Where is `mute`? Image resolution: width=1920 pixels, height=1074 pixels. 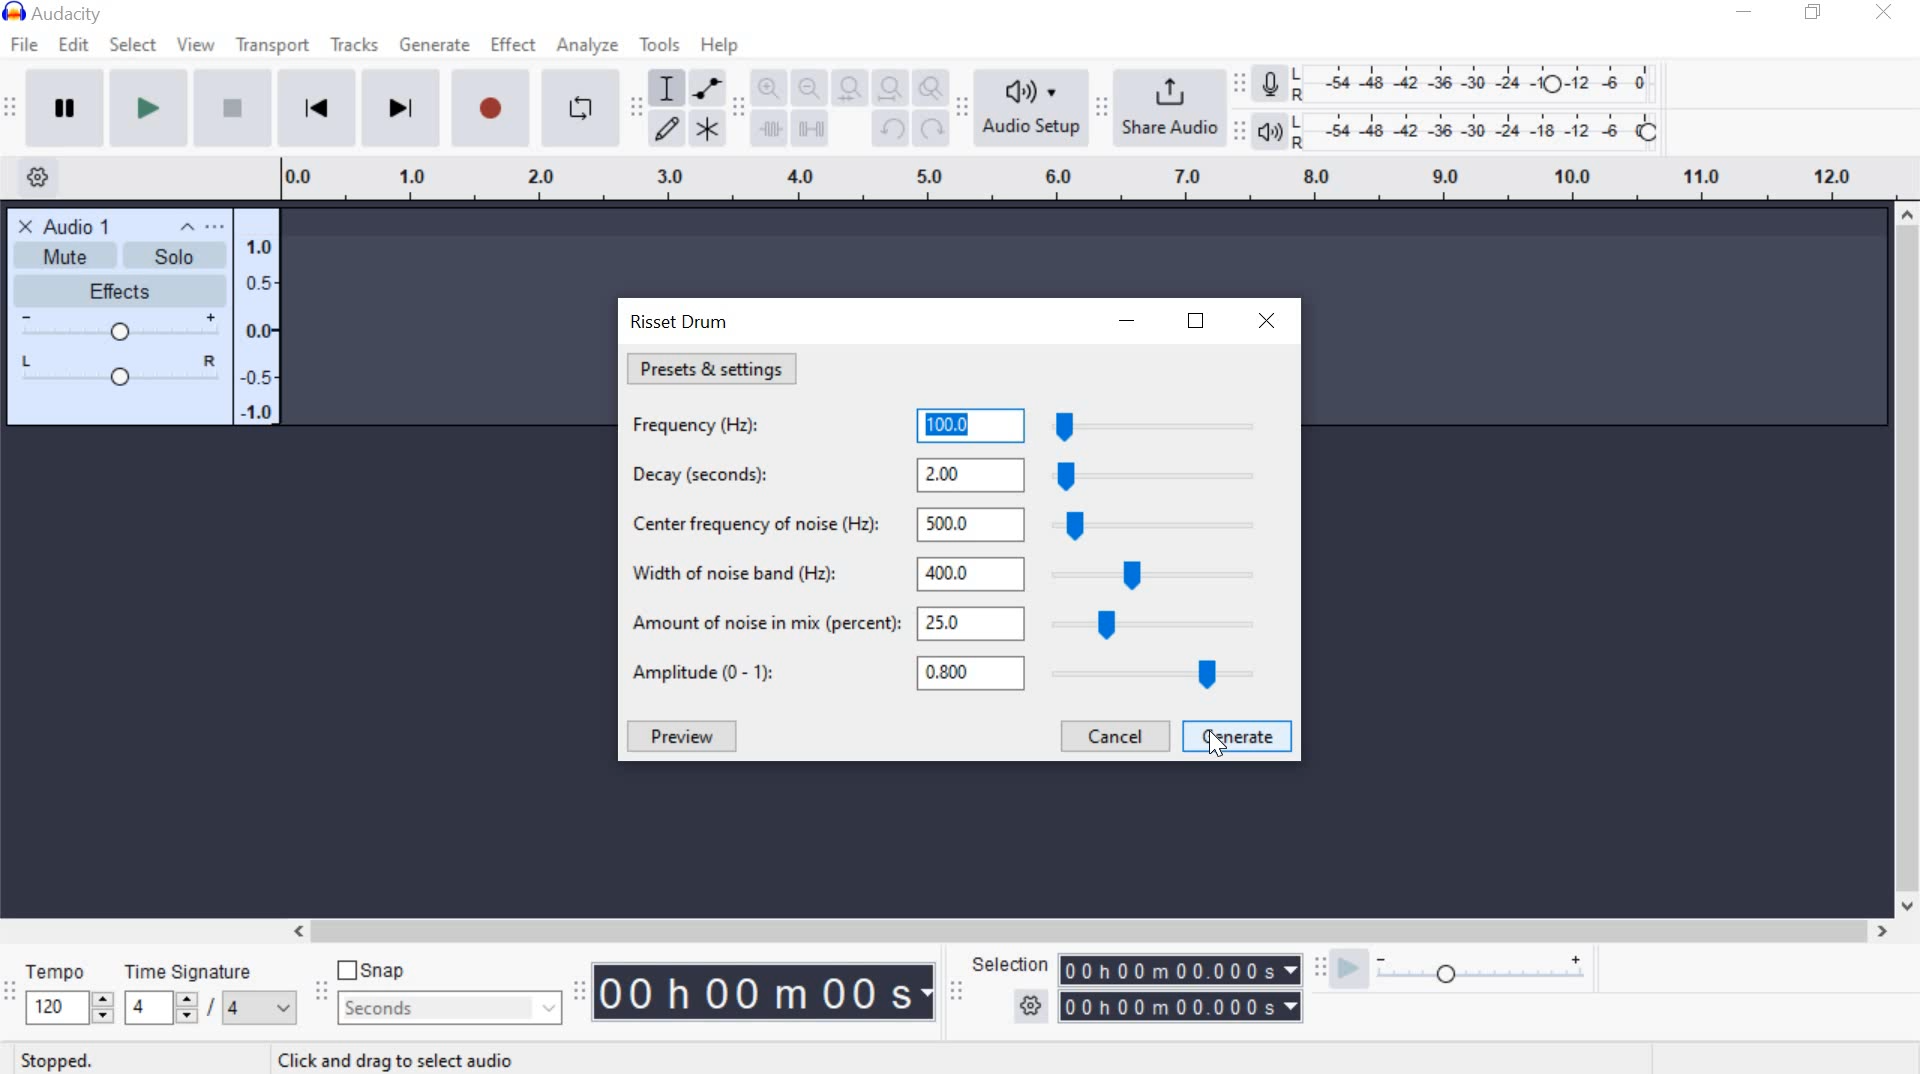
mute is located at coordinates (62, 256).